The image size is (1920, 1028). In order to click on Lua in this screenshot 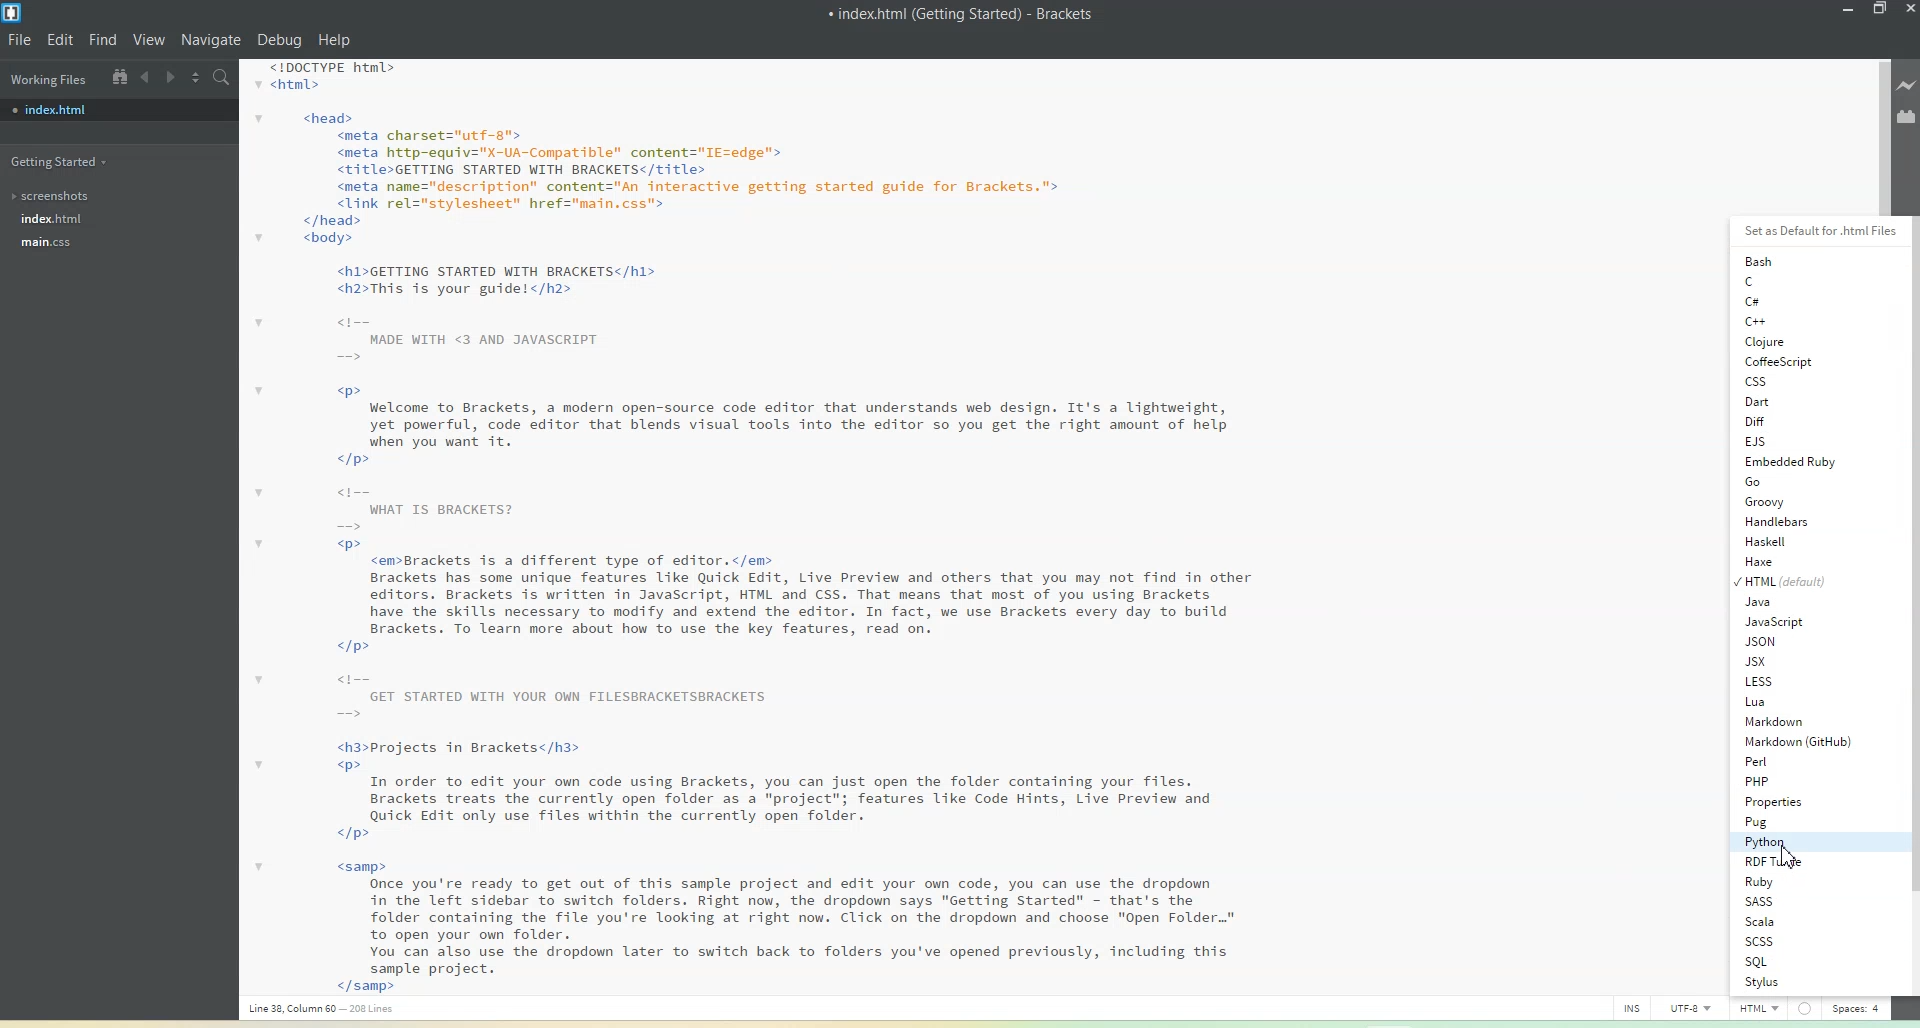, I will do `click(1792, 701)`.